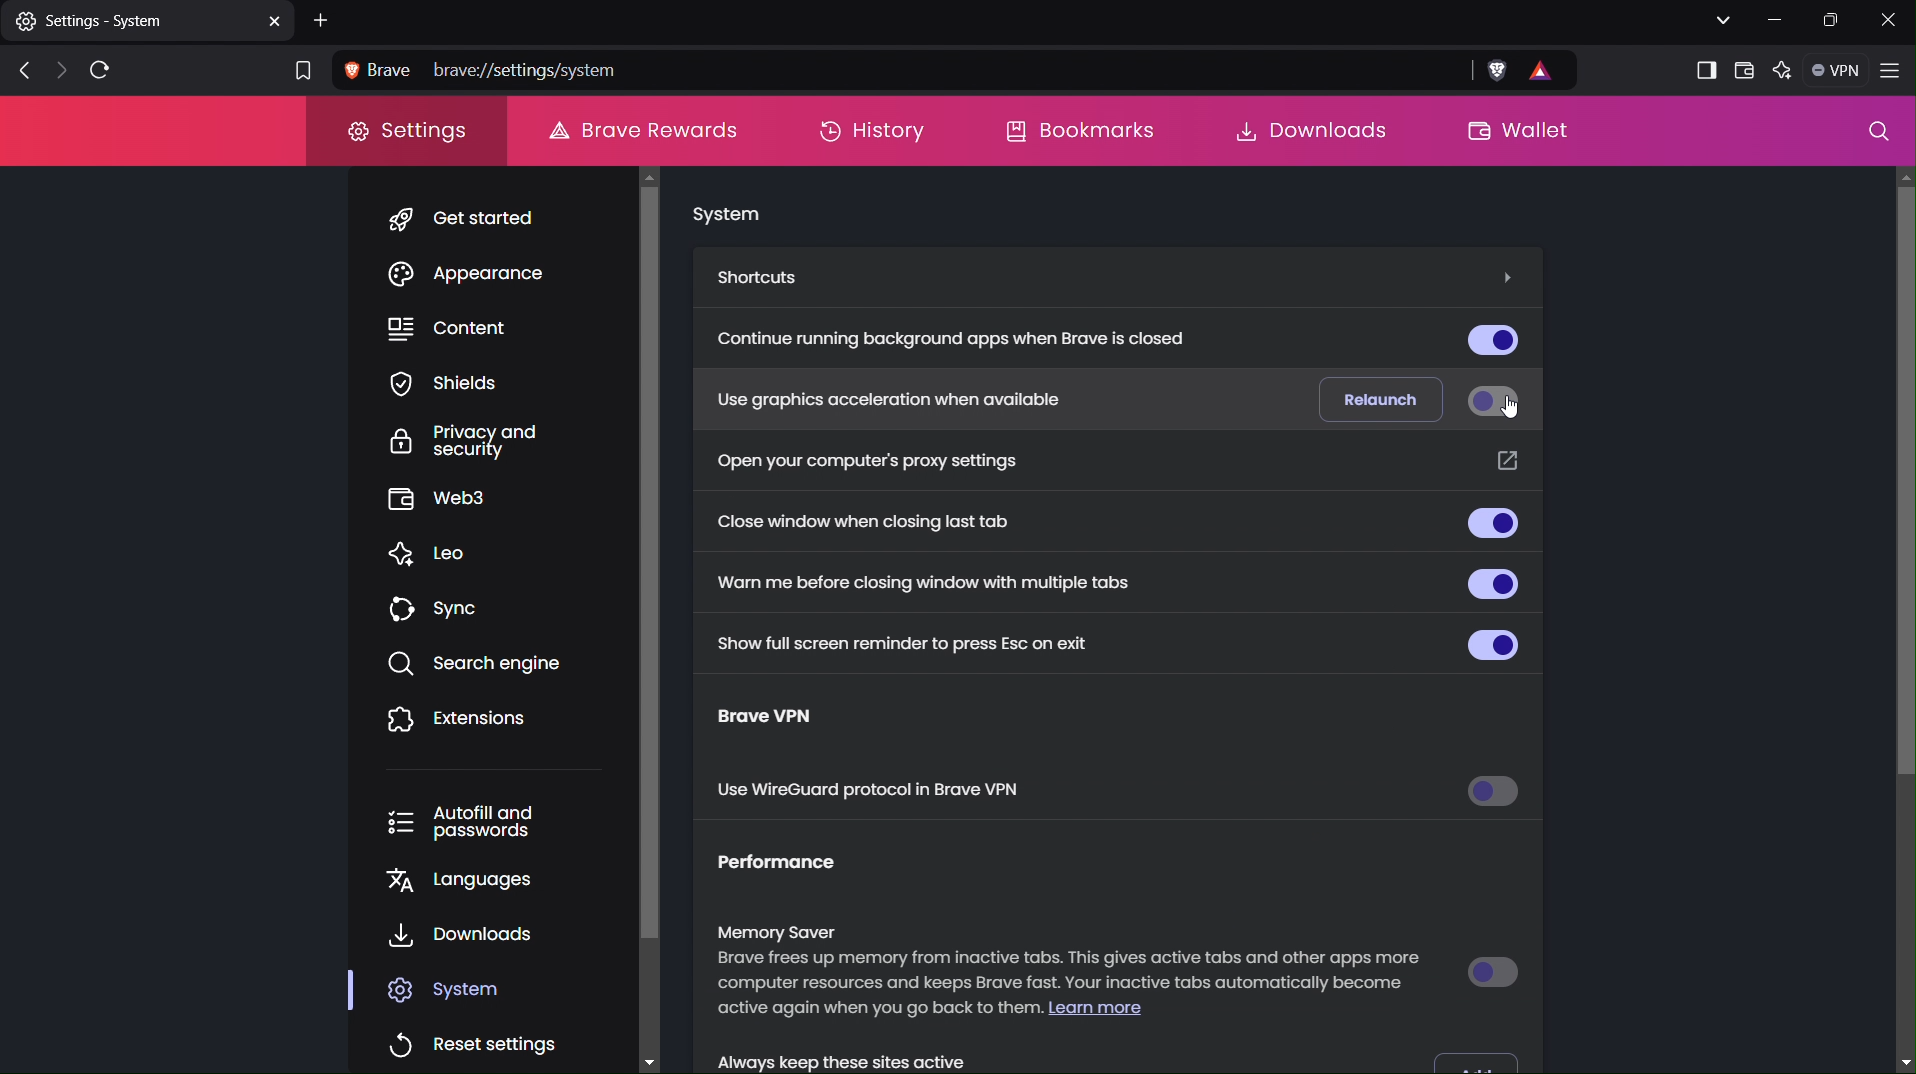  Describe the element at coordinates (1742, 69) in the screenshot. I see `Wallet` at that location.